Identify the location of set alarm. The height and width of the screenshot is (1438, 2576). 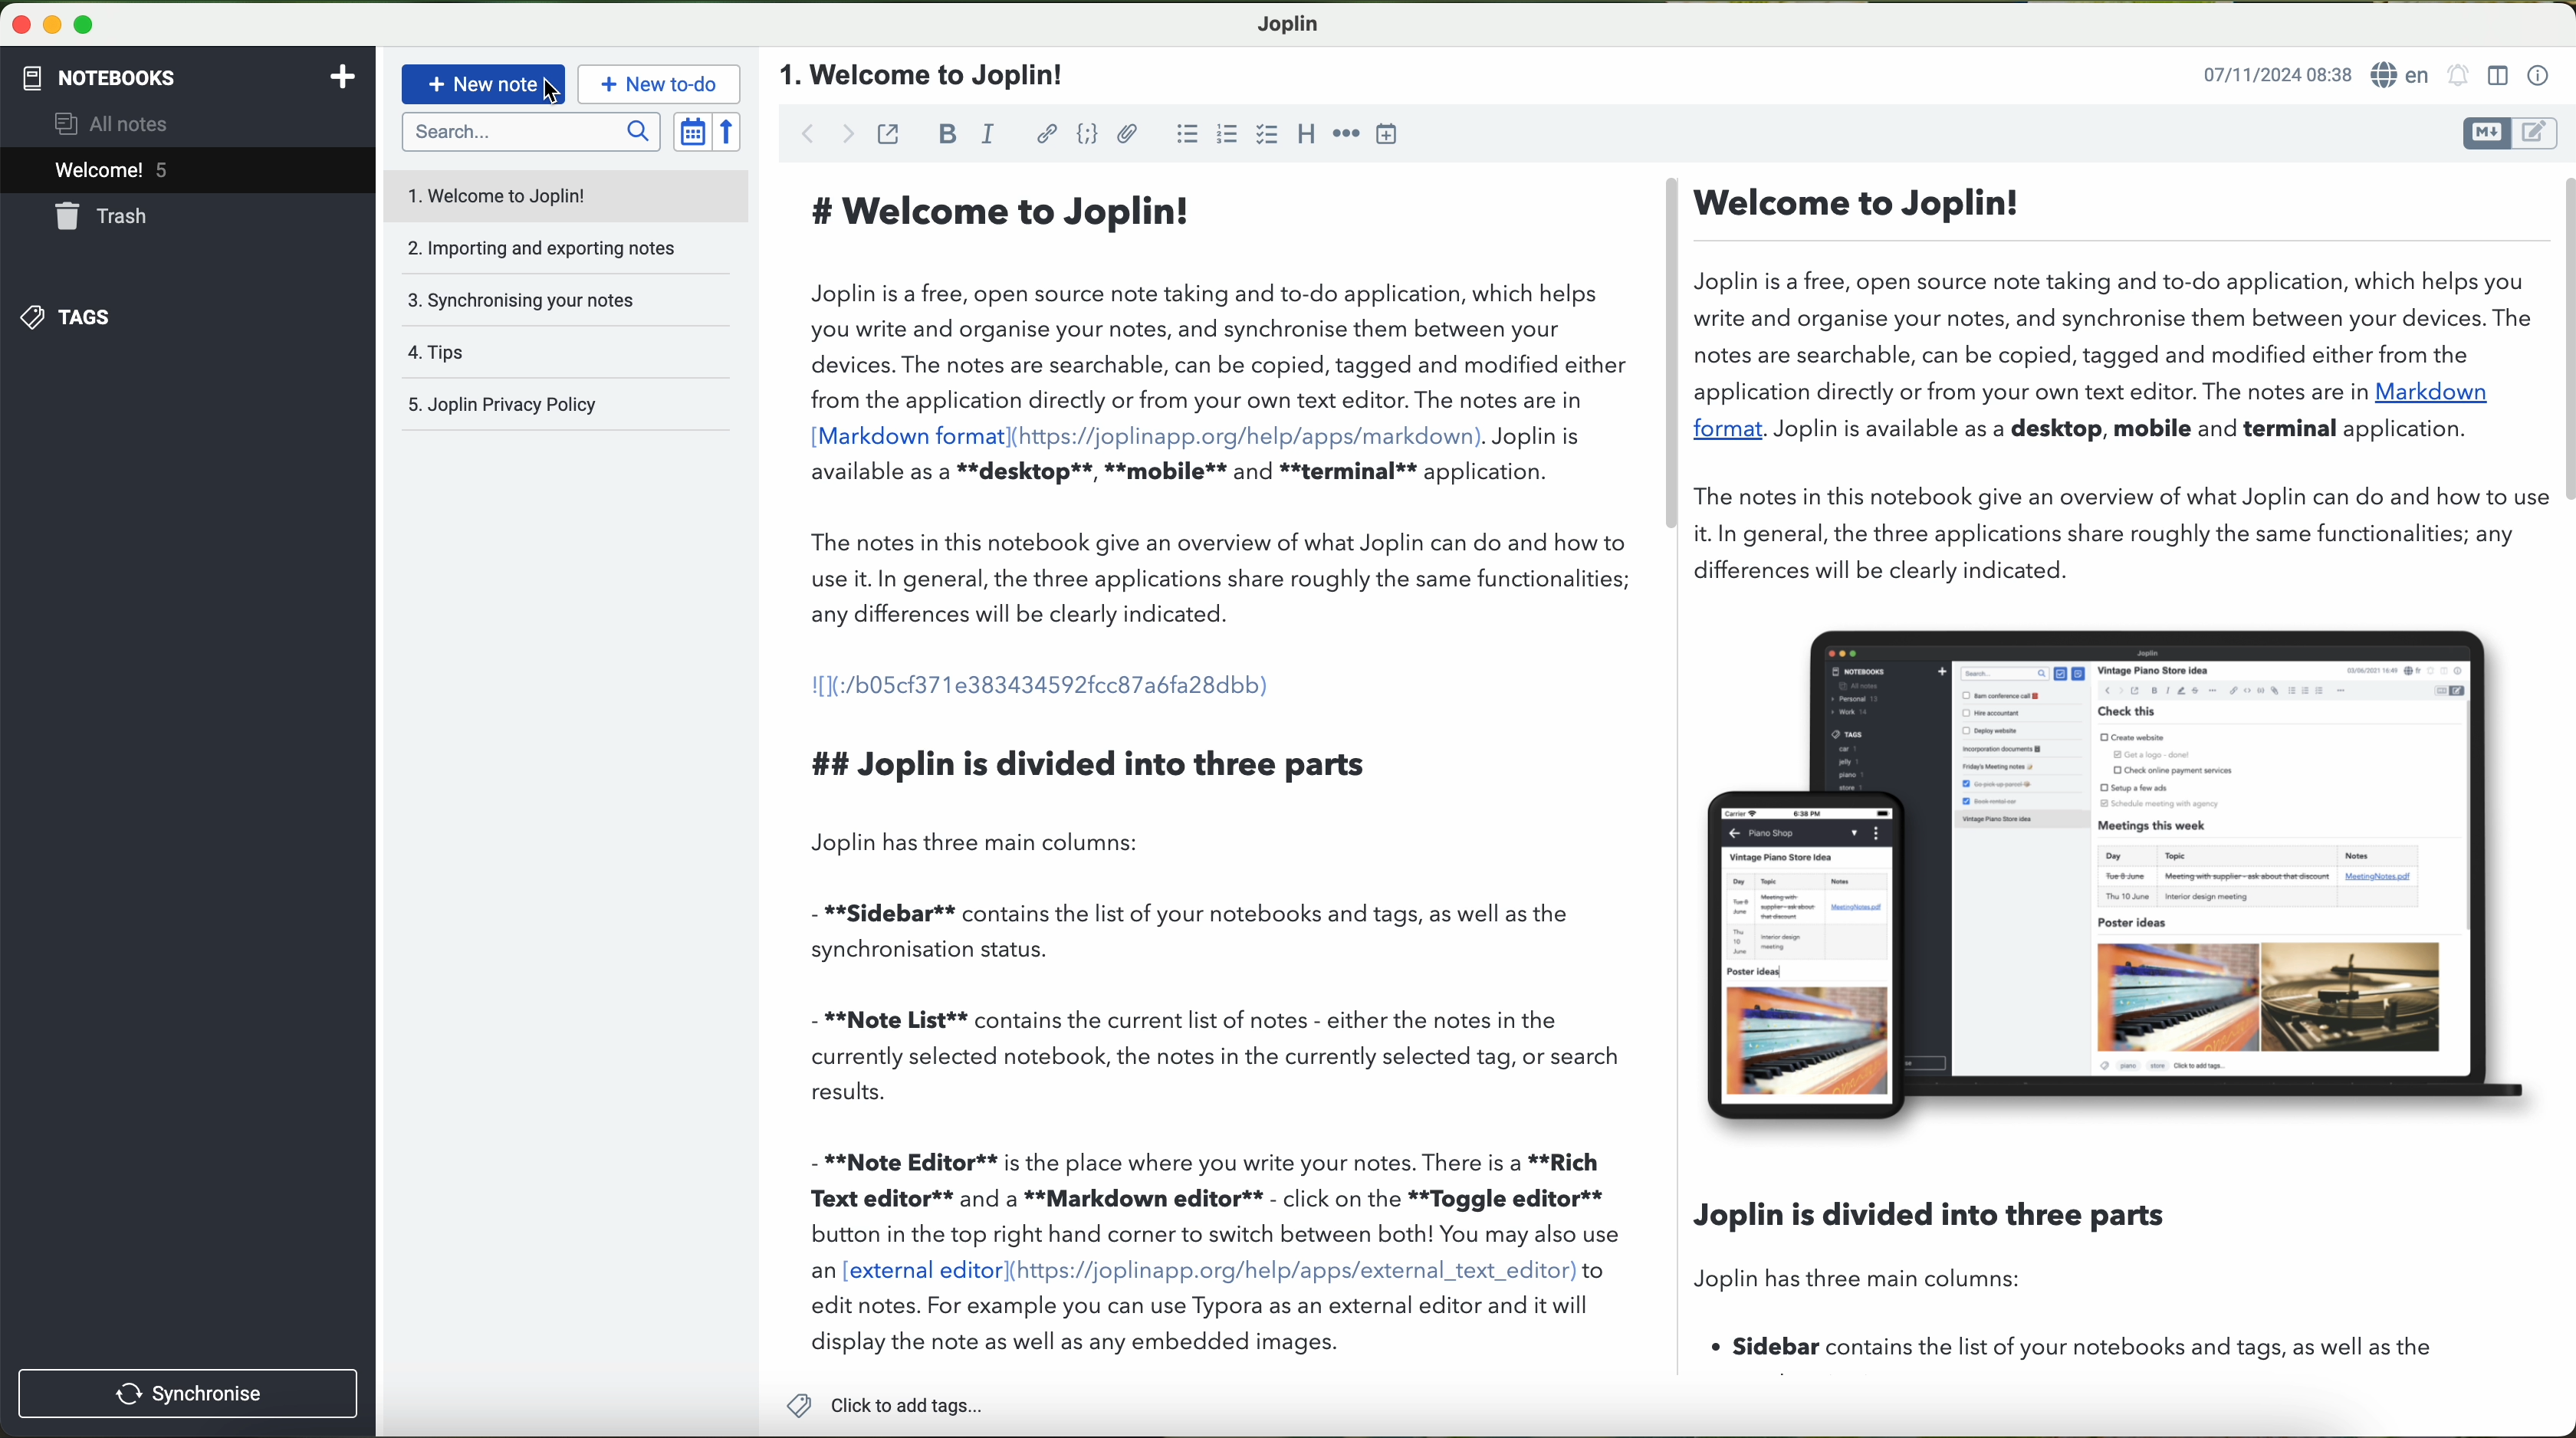
(2459, 74).